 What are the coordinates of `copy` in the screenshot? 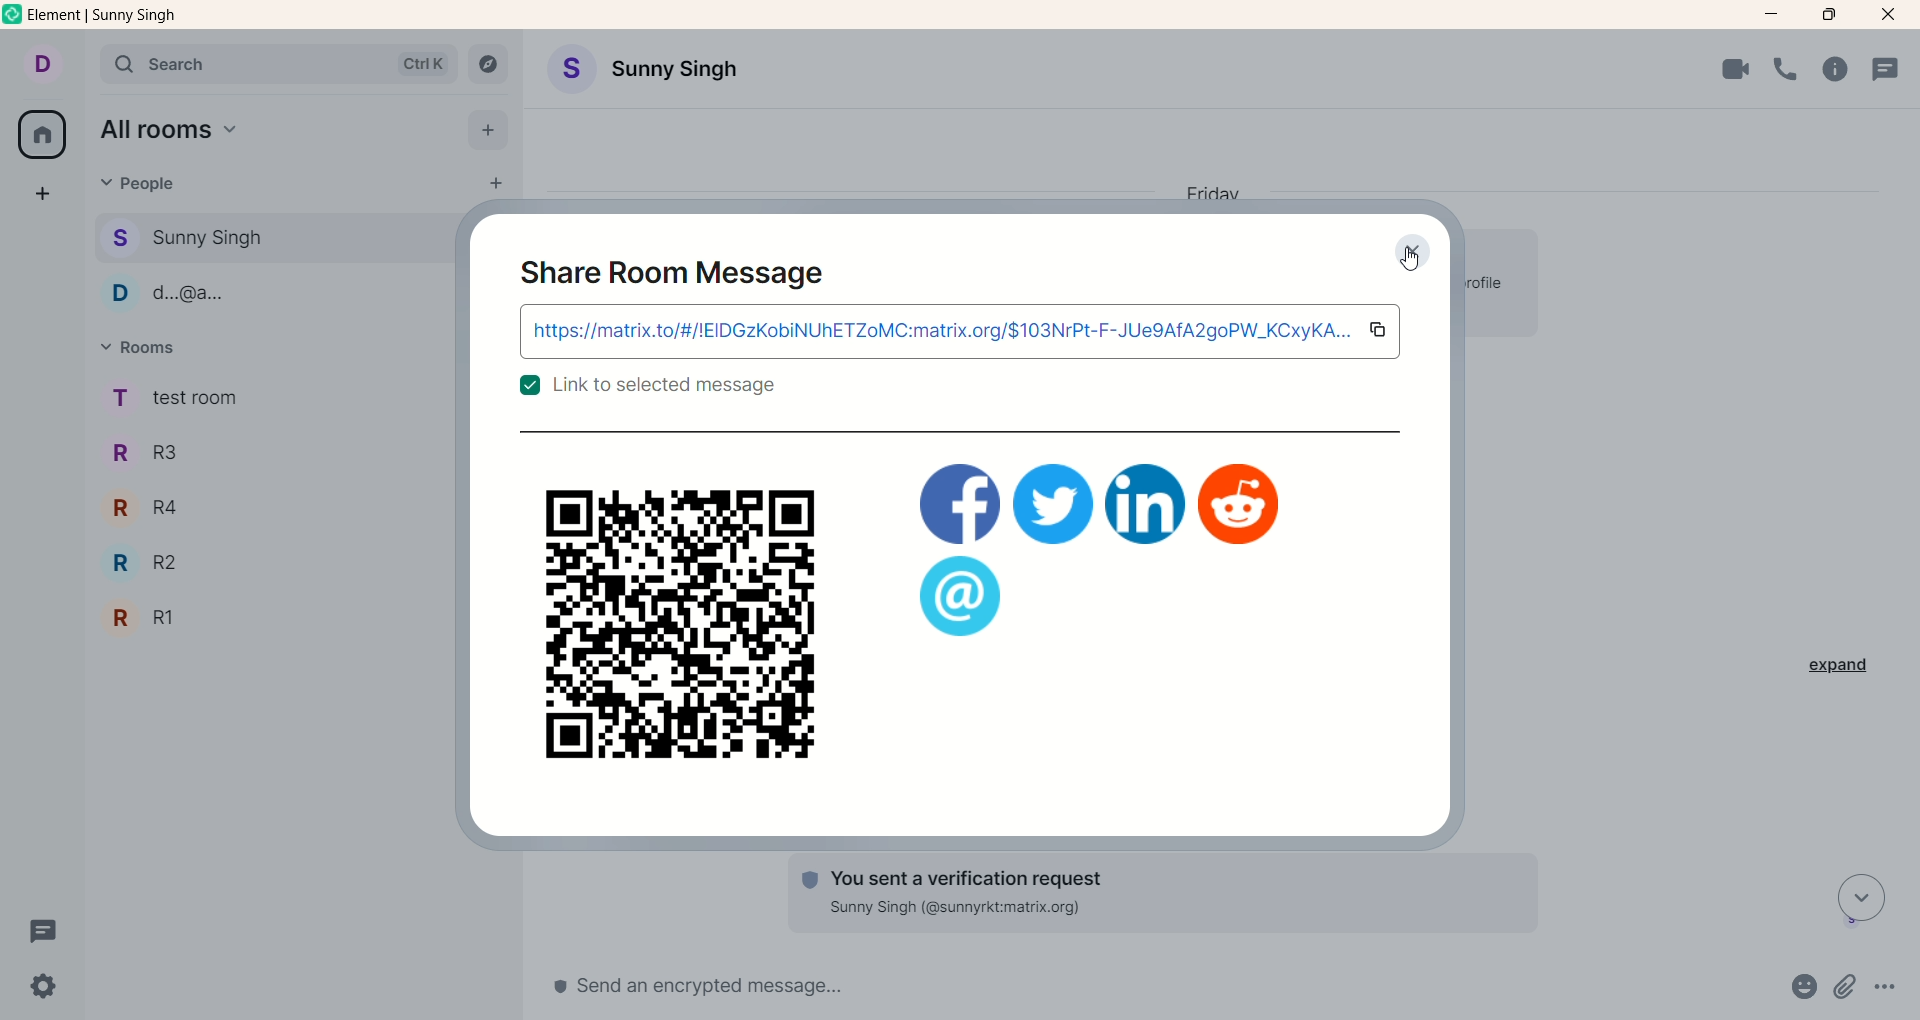 It's located at (1383, 330).